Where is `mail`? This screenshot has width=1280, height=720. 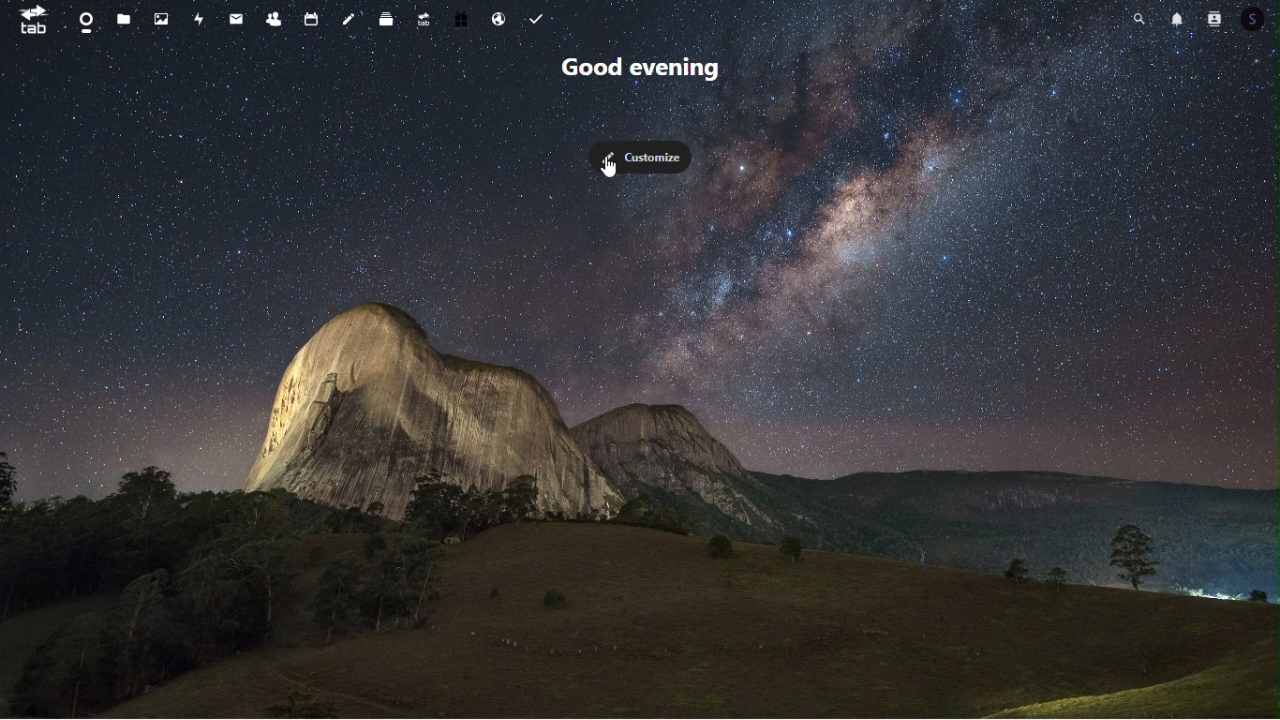
mail is located at coordinates (235, 22).